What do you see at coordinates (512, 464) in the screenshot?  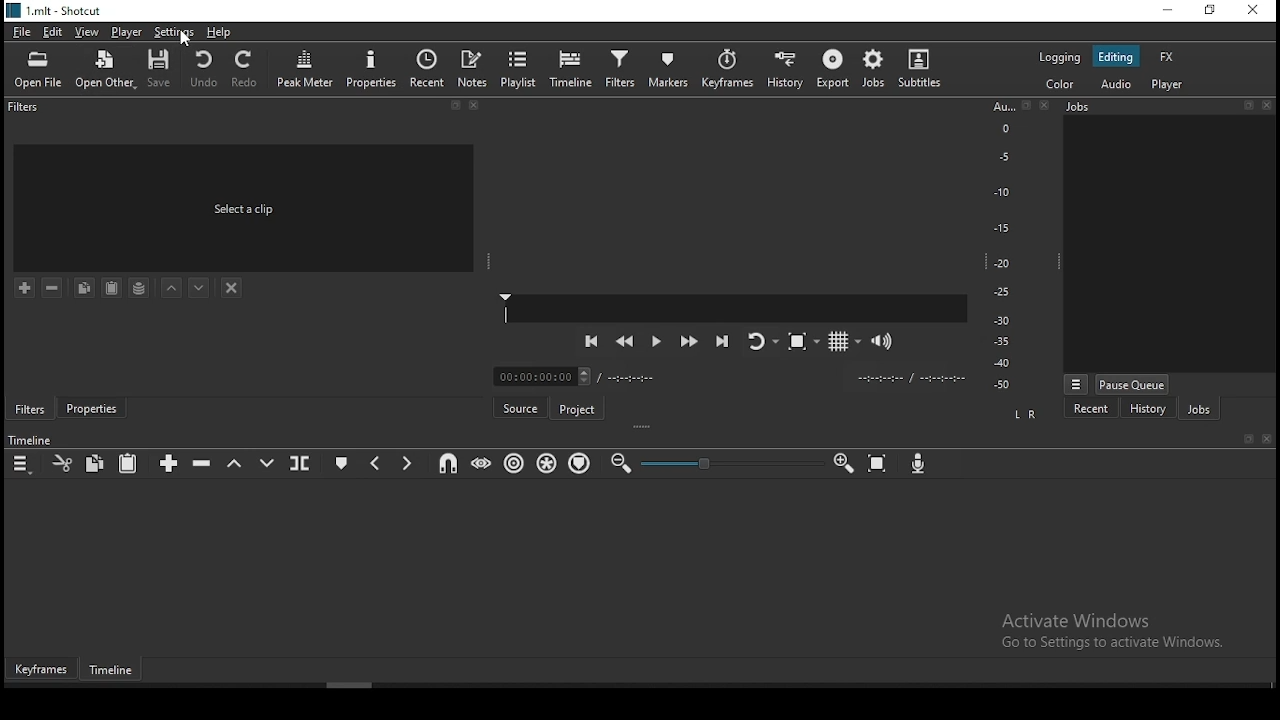 I see `ripple` at bounding box center [512, 464].